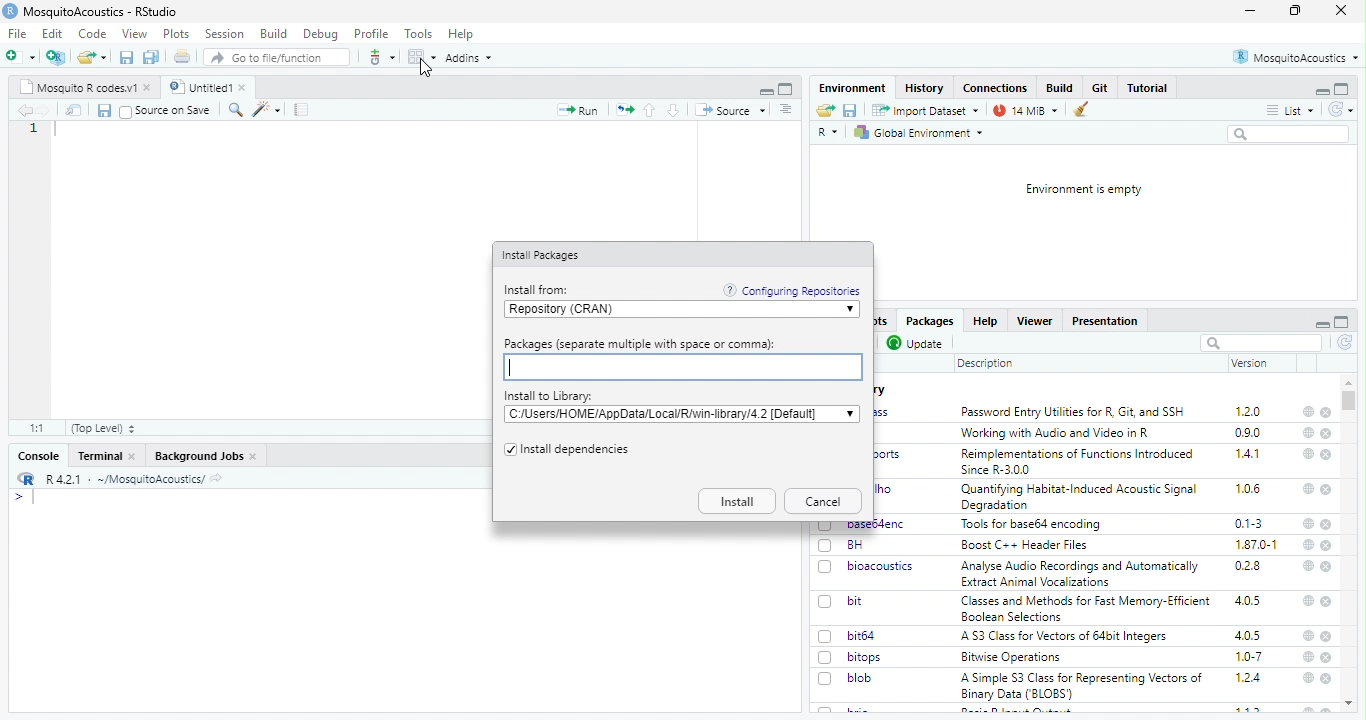 This screenshot has height=720, width=1366. Describe the element at coordinates (1081, 498) in the screenshot. I see `Quantifying Habitat-Induced Acoustic Signal
Degradation` at that location.